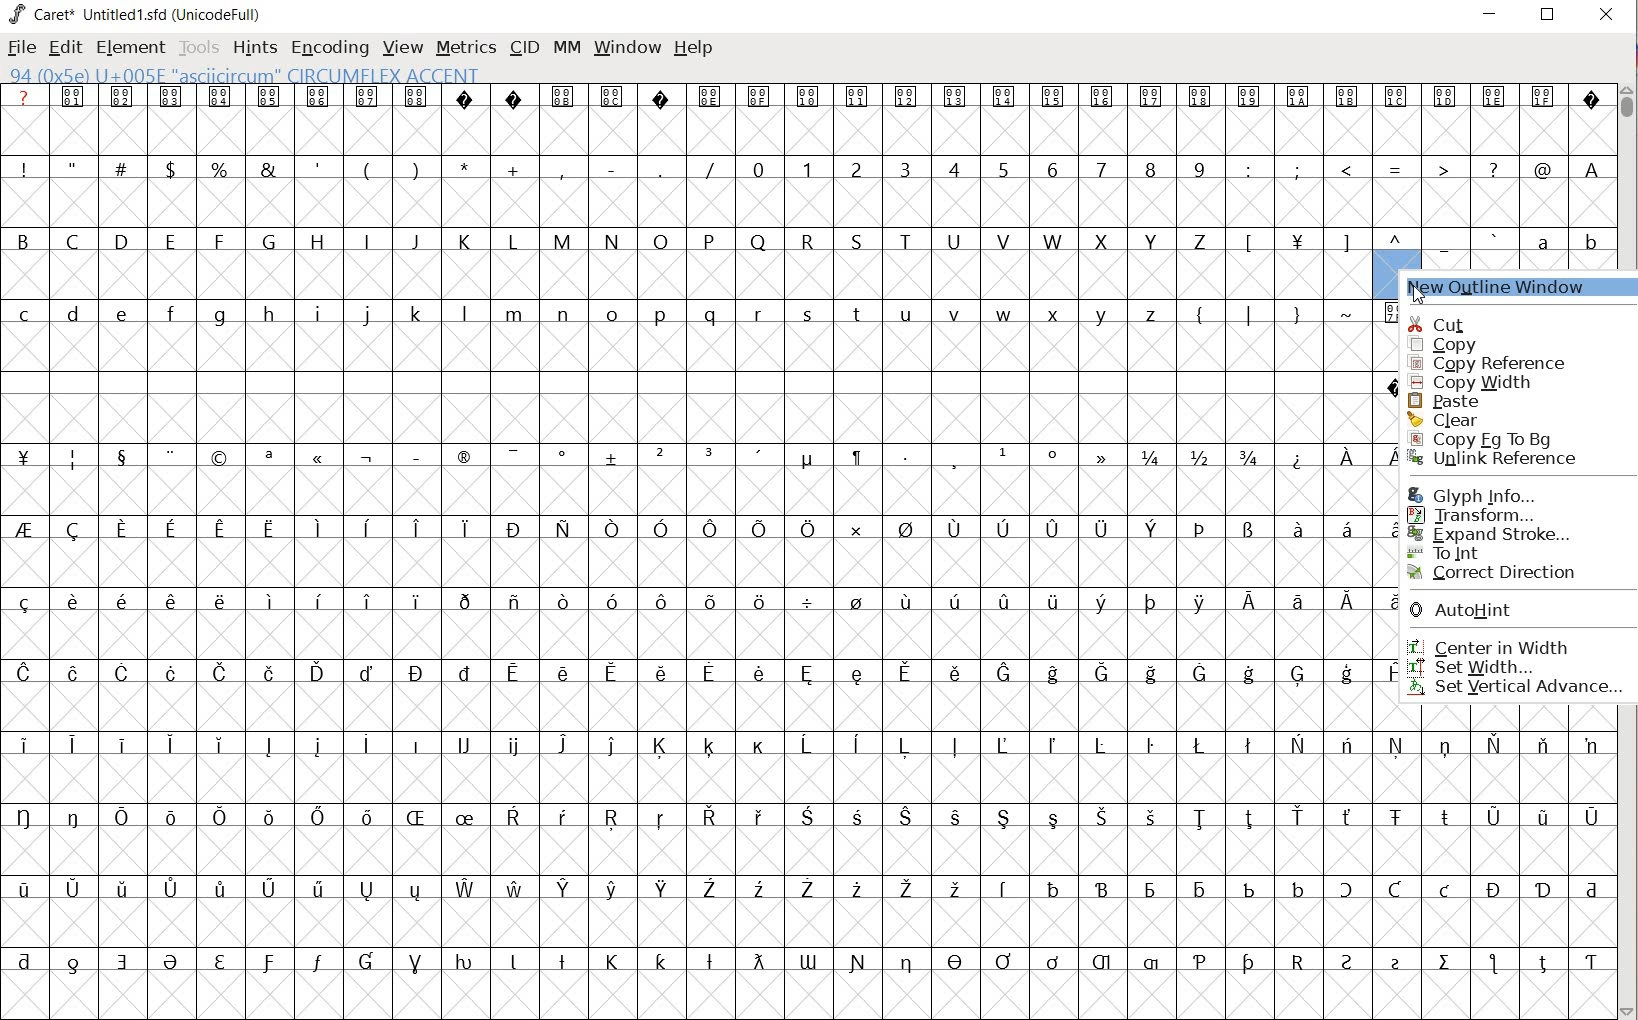  Describe the element at coordinates (1476, 382) in the screenshot. I see `copy width` at that location.